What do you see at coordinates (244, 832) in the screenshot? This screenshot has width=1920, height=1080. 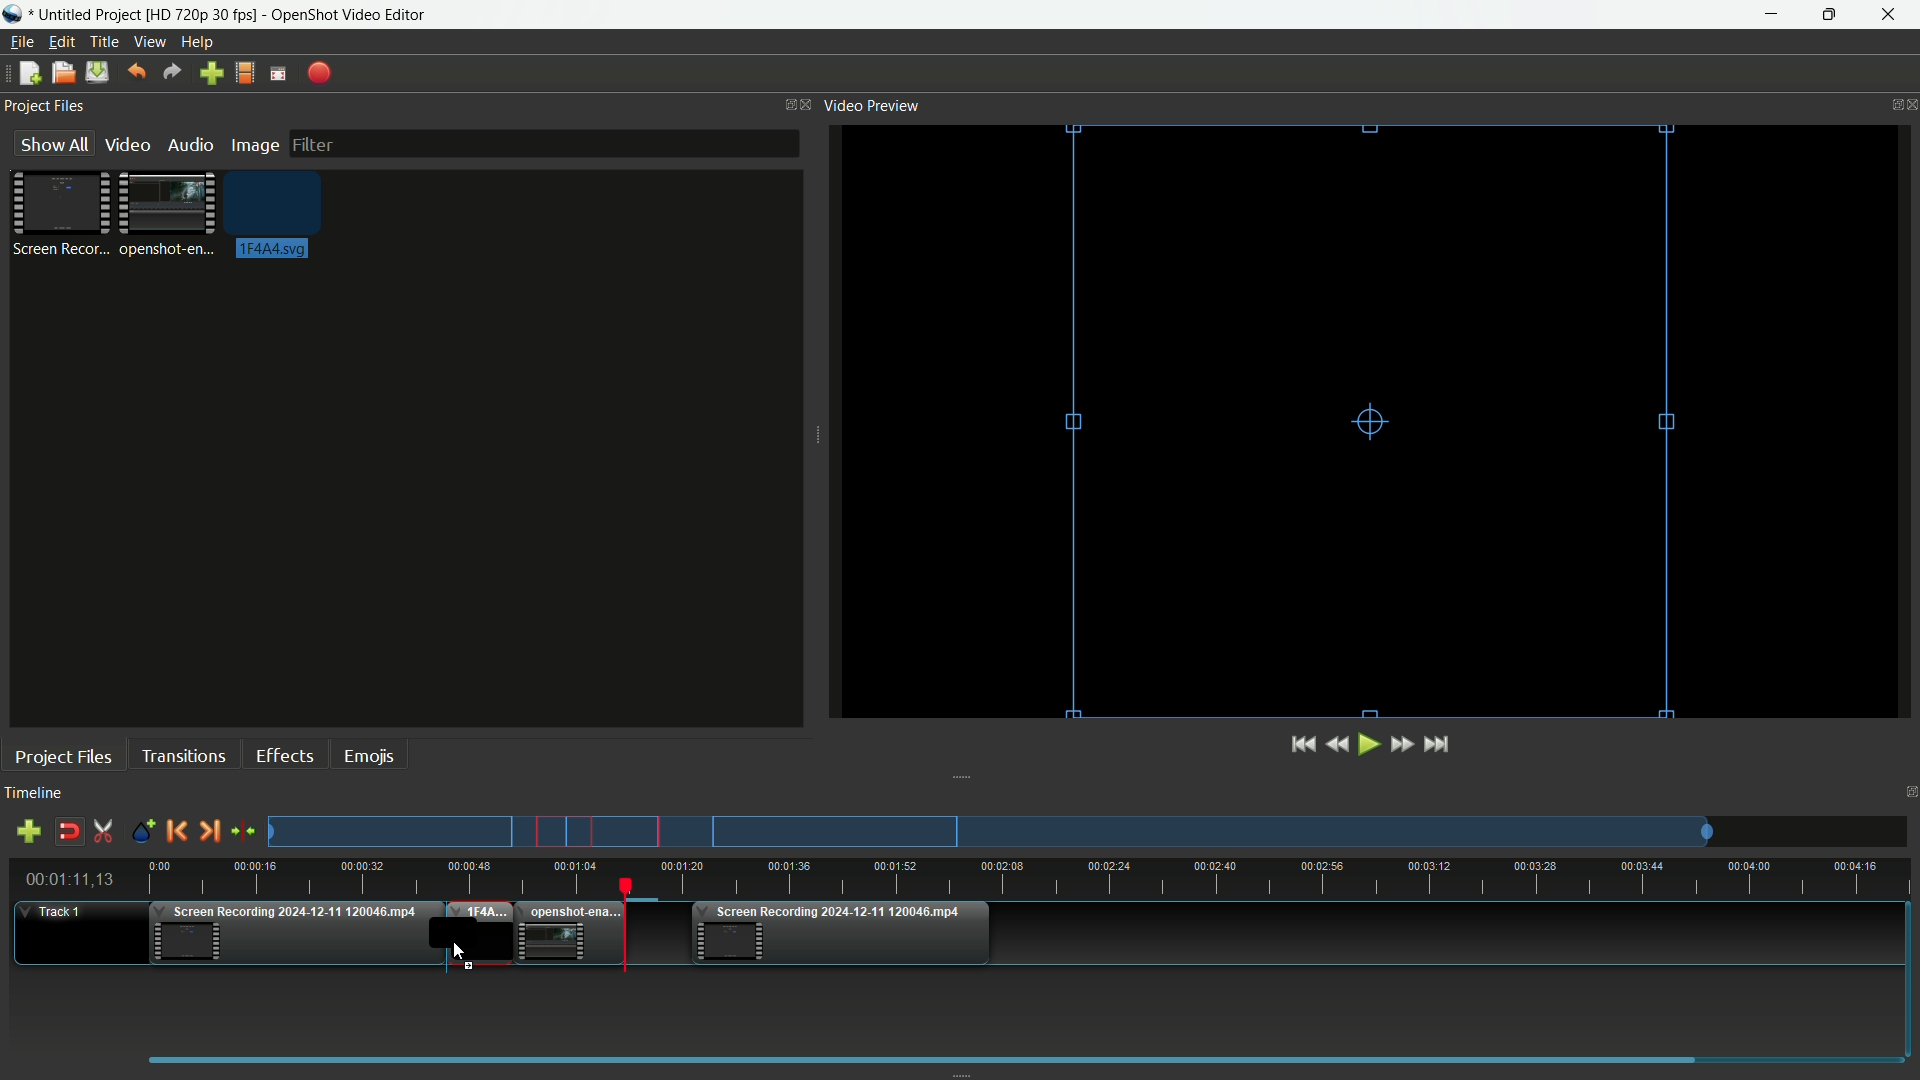 I see `center the timeline on the playhead` at bounding box center [244, 832].